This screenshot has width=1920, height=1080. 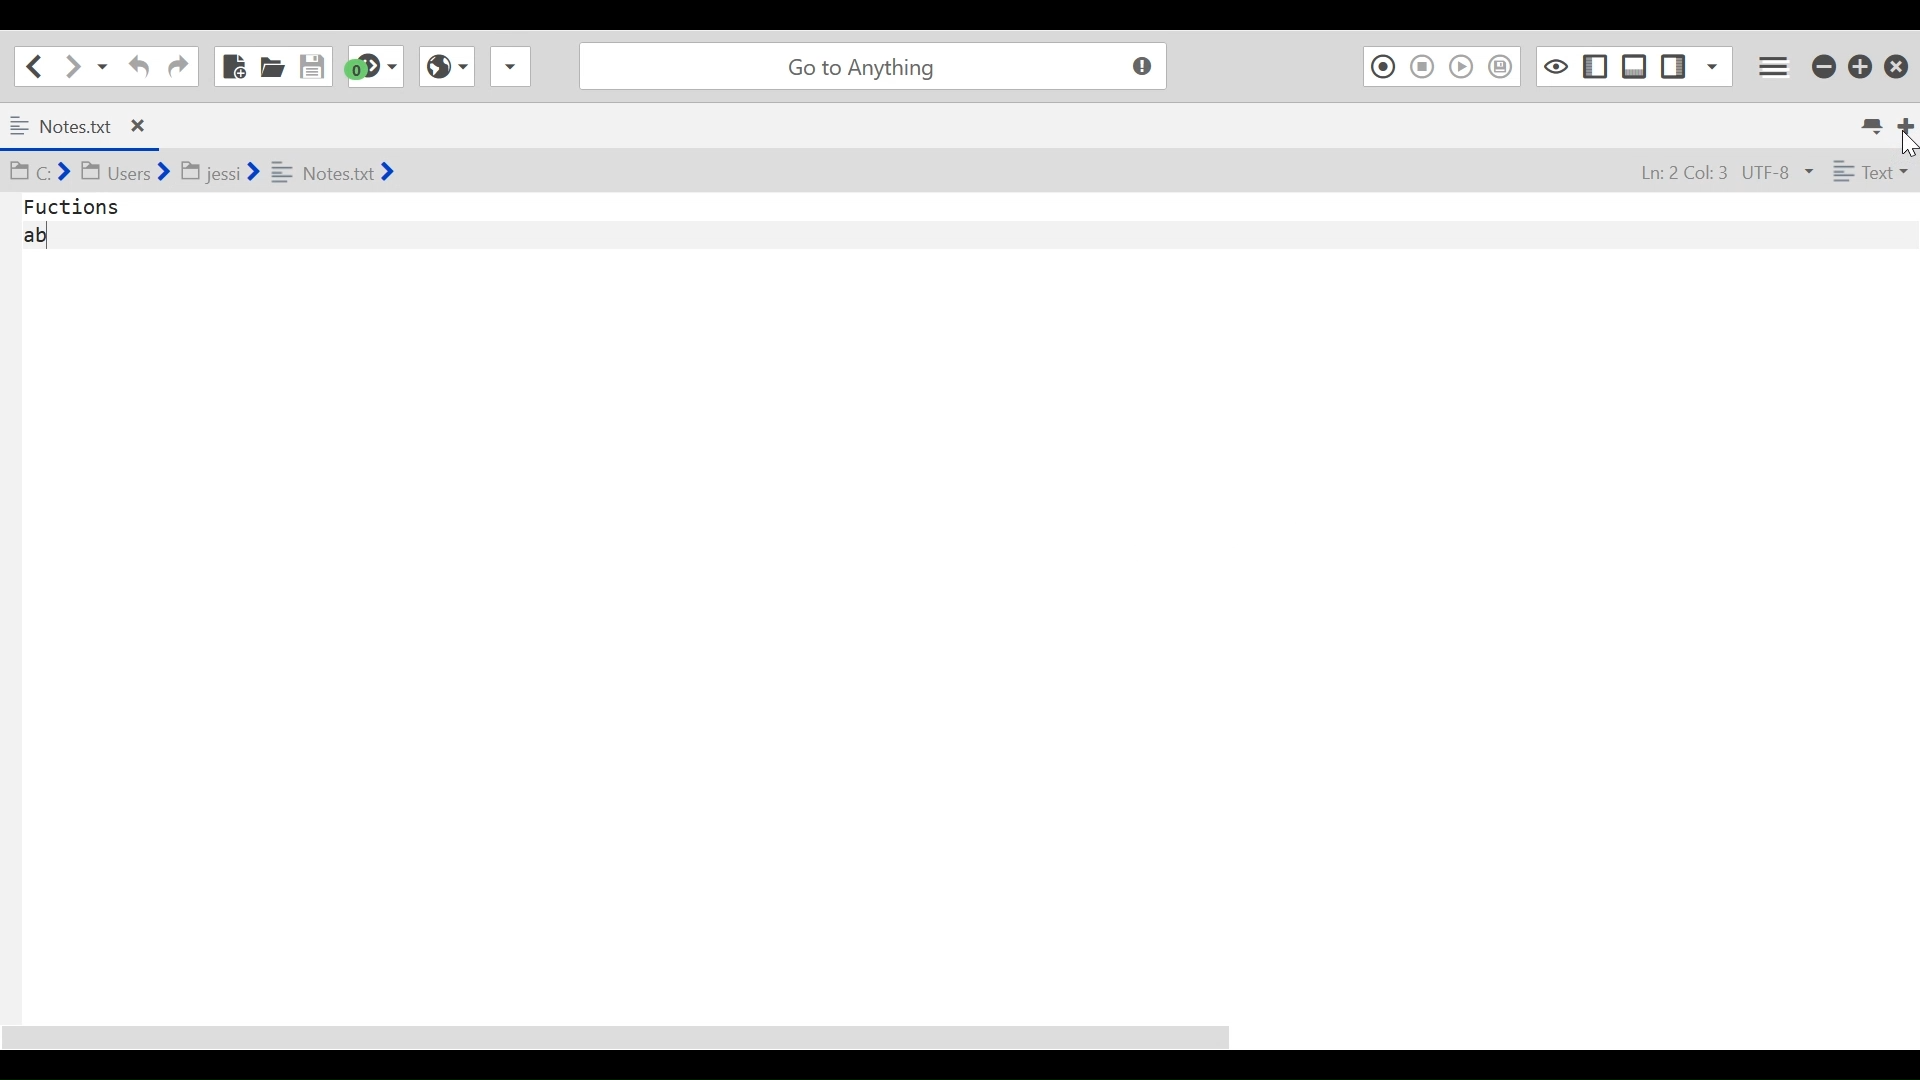 I want to click on Go to Anything, so click(x=878, y=66).